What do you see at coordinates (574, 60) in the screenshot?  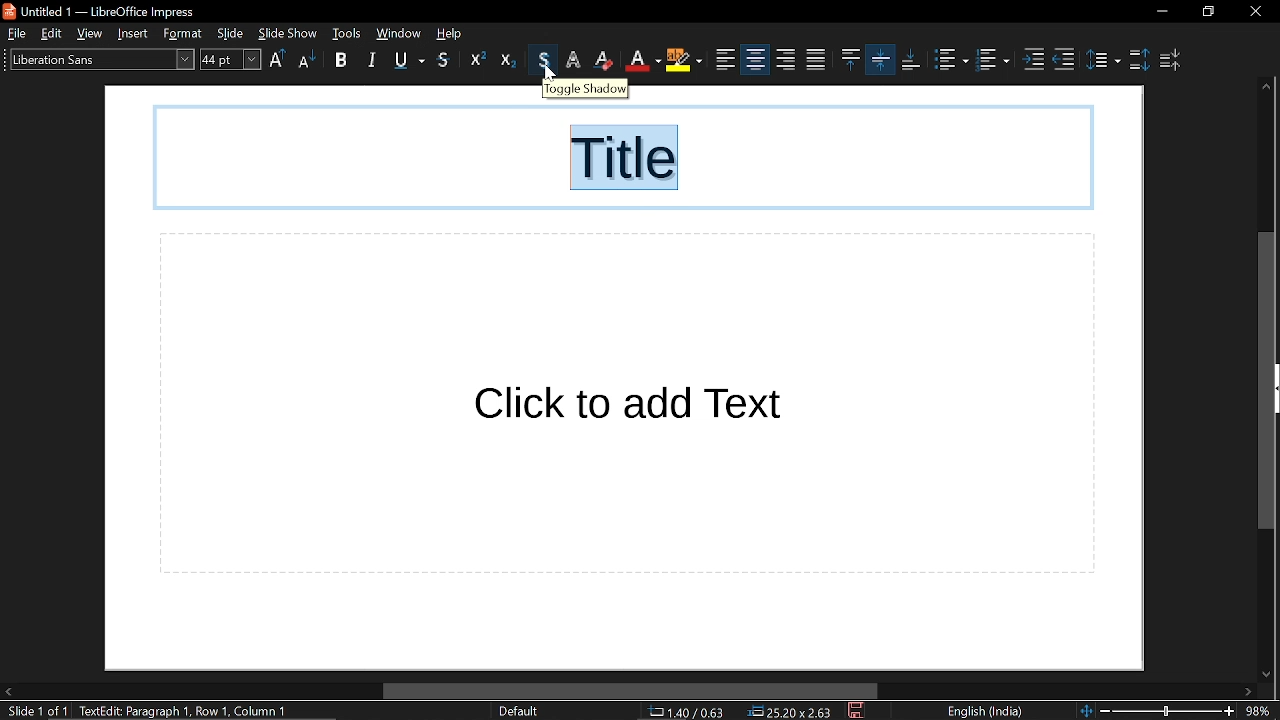 I see `erase` at bounding box center [574, 60].